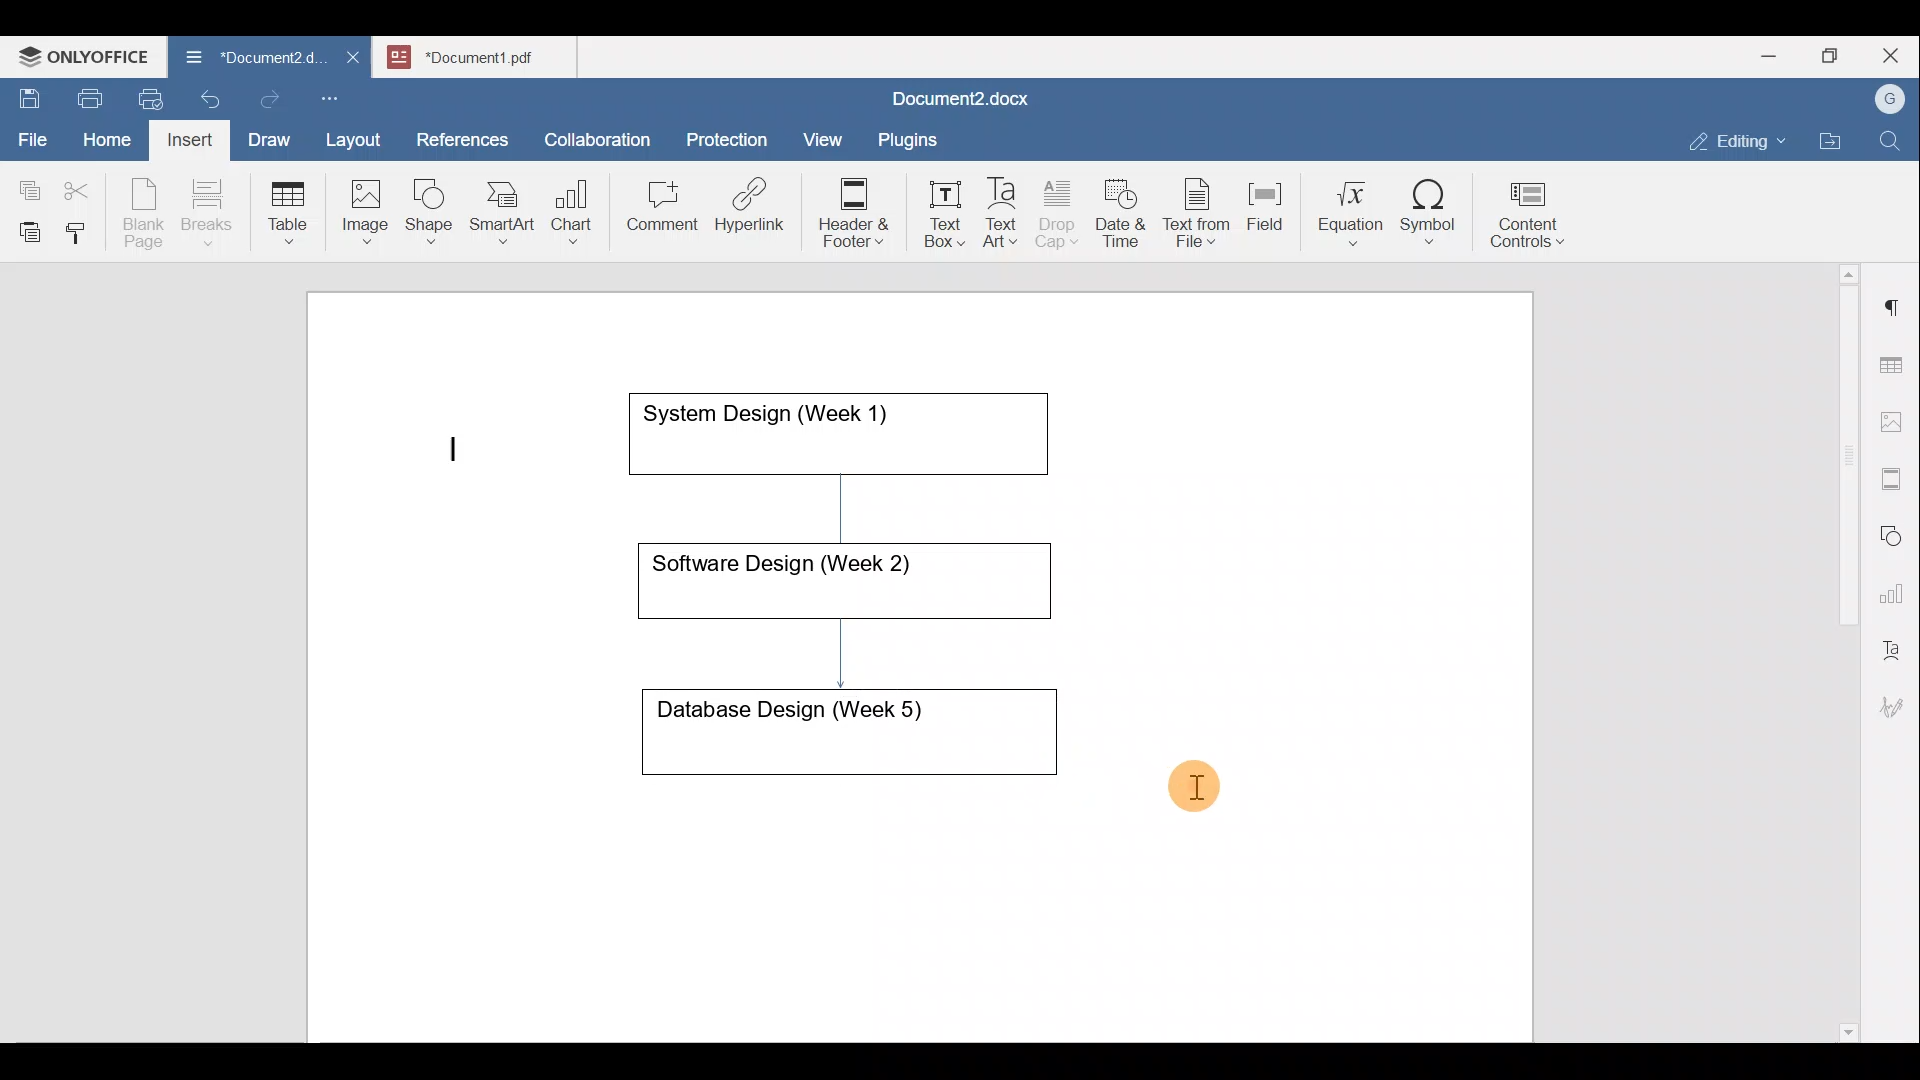 This screenshot has height=1080, width=1920. I want to click on Header & footer, so click(847, 211).